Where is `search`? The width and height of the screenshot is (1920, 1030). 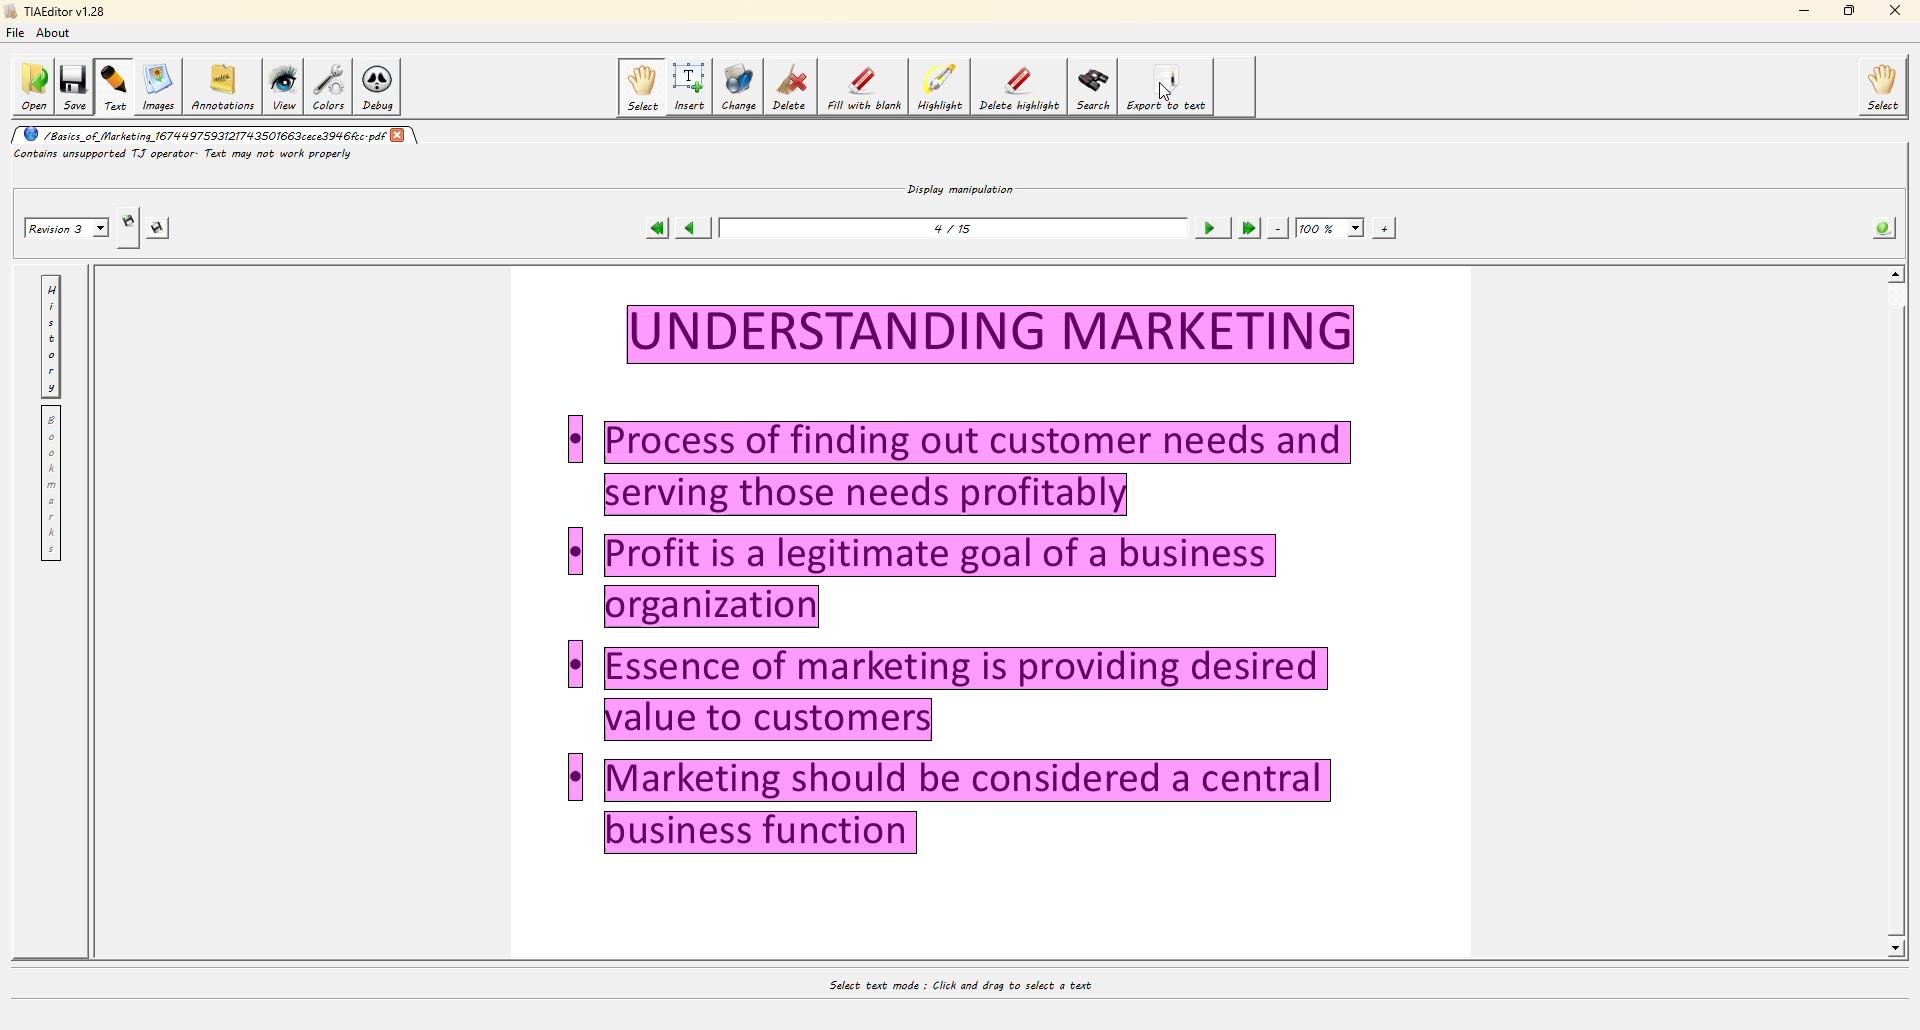 search is located at coordinates (1094, 85).